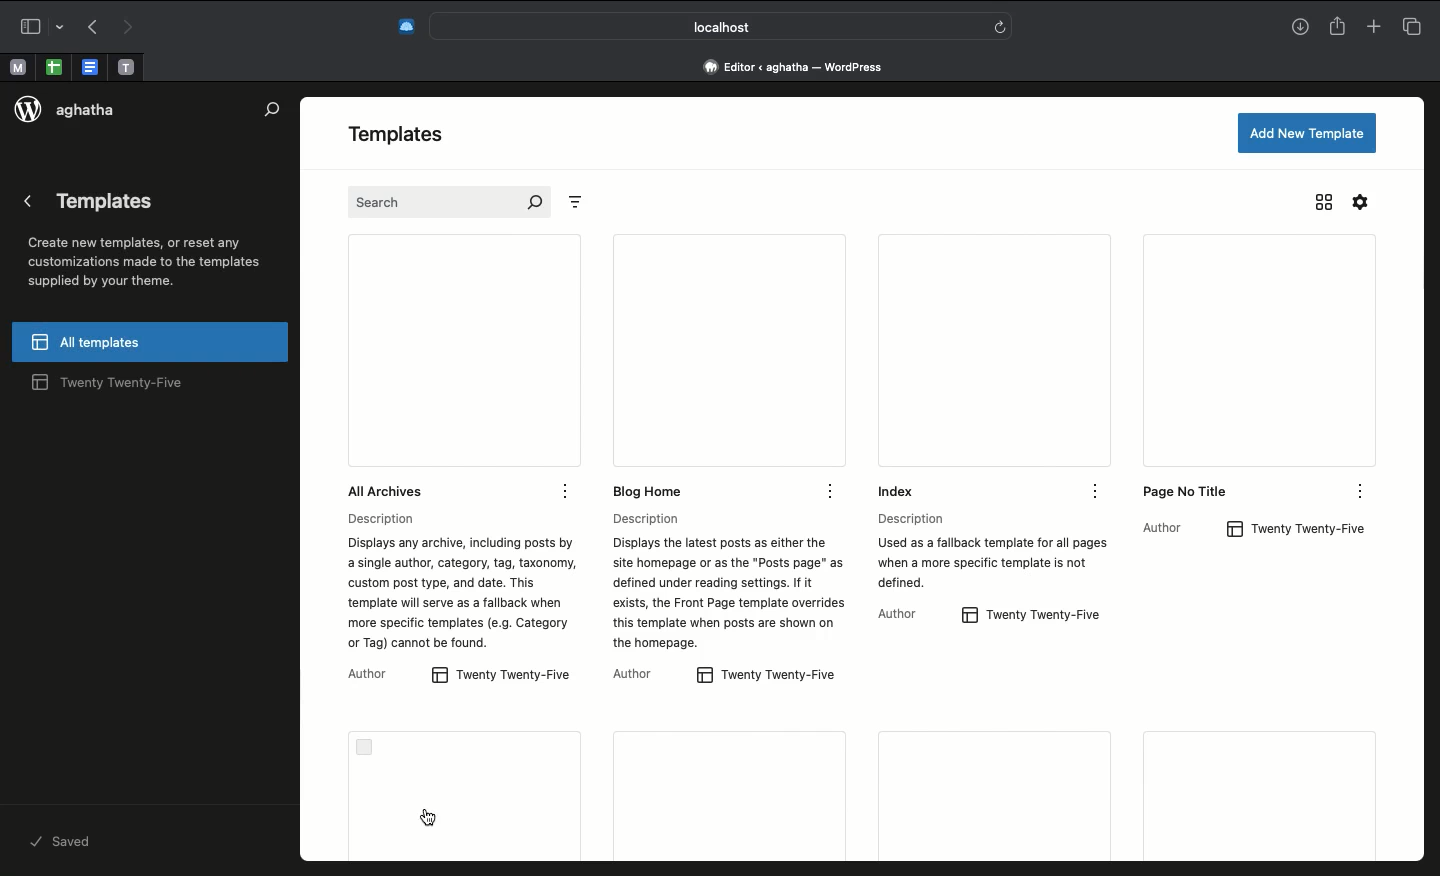 The width and height of the screenshot is (1440, 876). Describe the element at coordinates (899, 617) in the screenshot. I see `Author` at that location.